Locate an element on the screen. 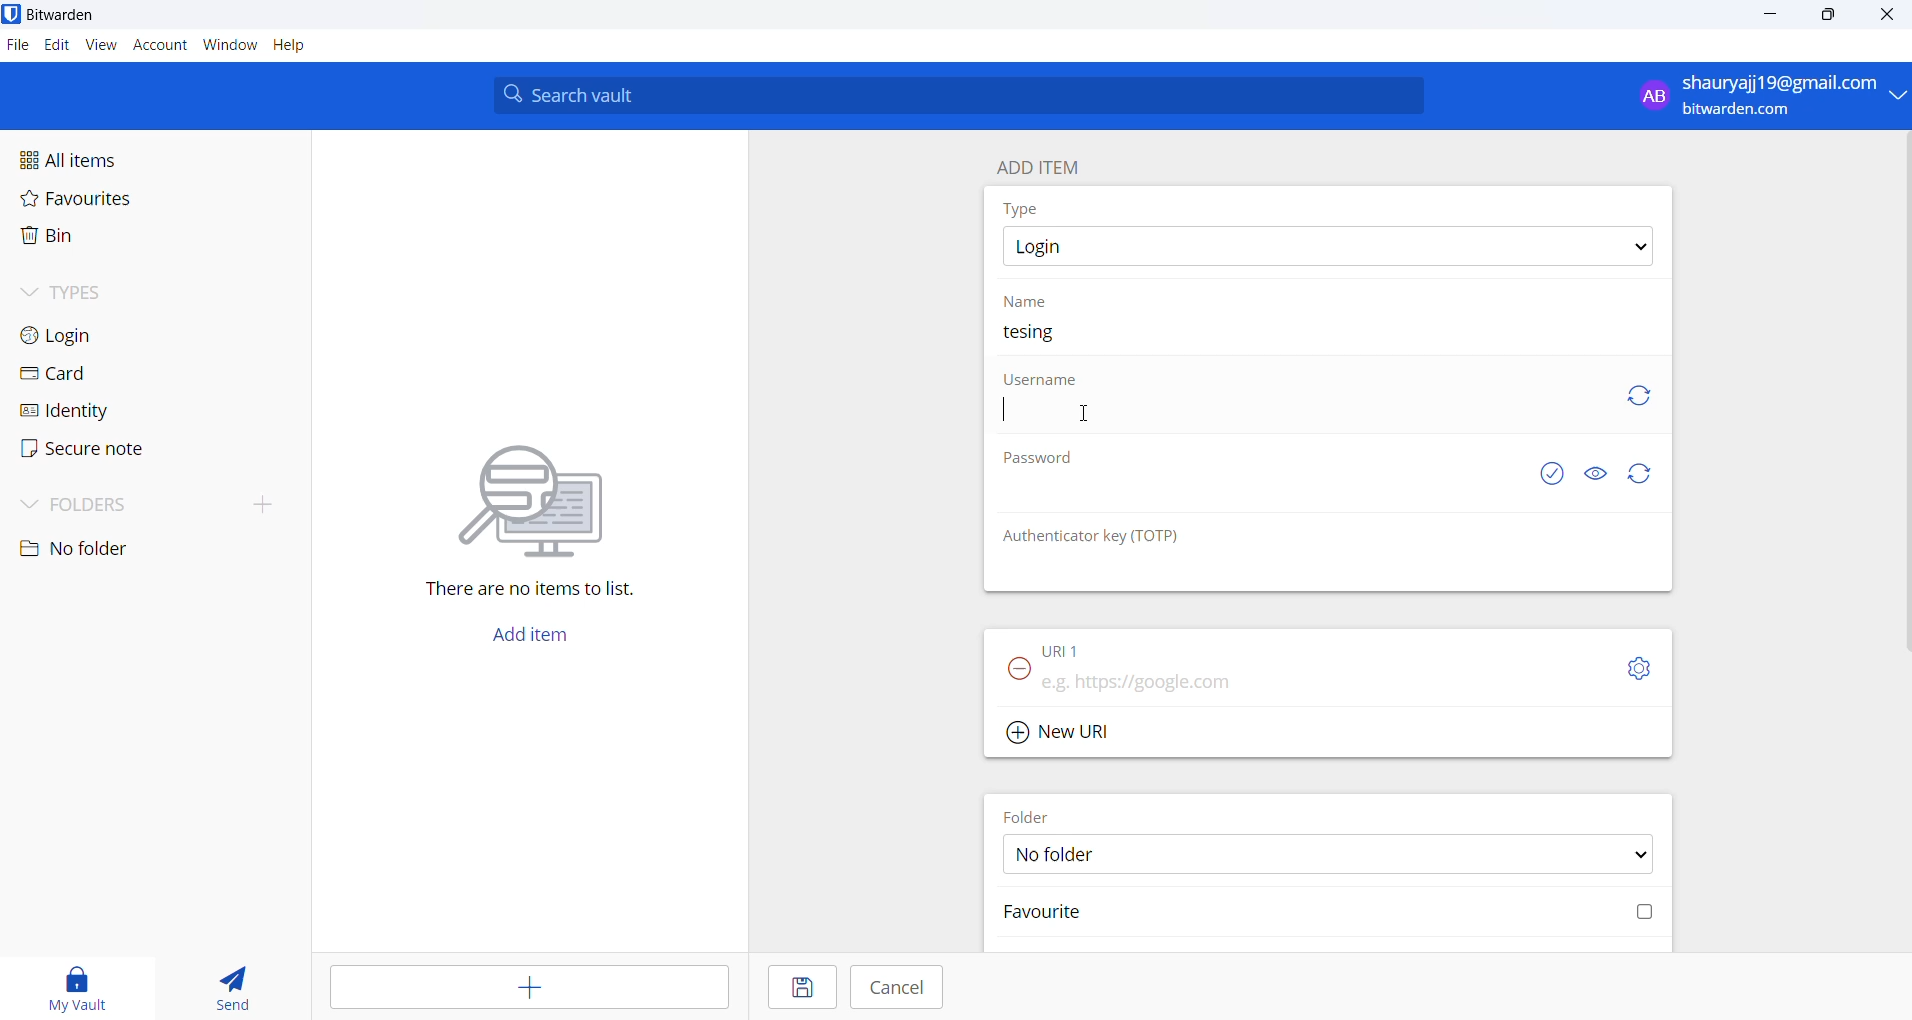 This screenshot has height=1020, width=1912. Remove URL is located at coordinates (1013, 675).